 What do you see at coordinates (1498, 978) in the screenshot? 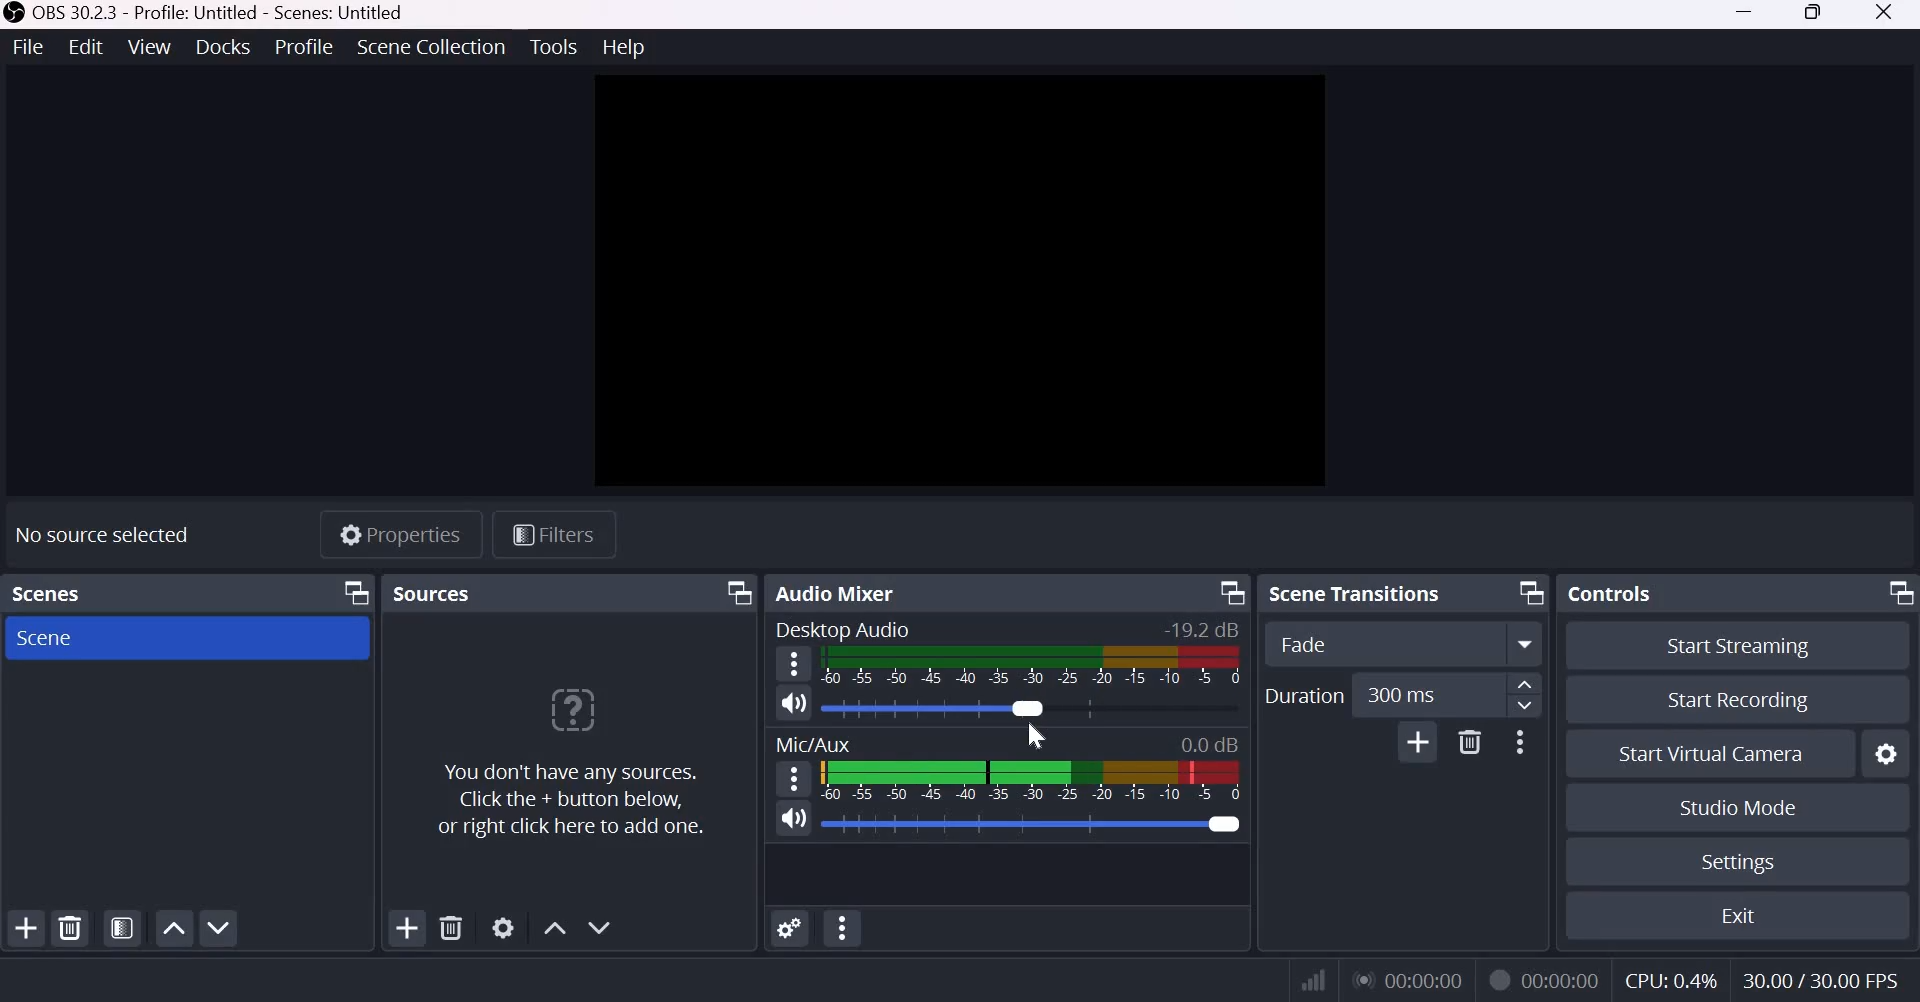
I see `Recording Status Icon` at bounding box center [1498, 978].